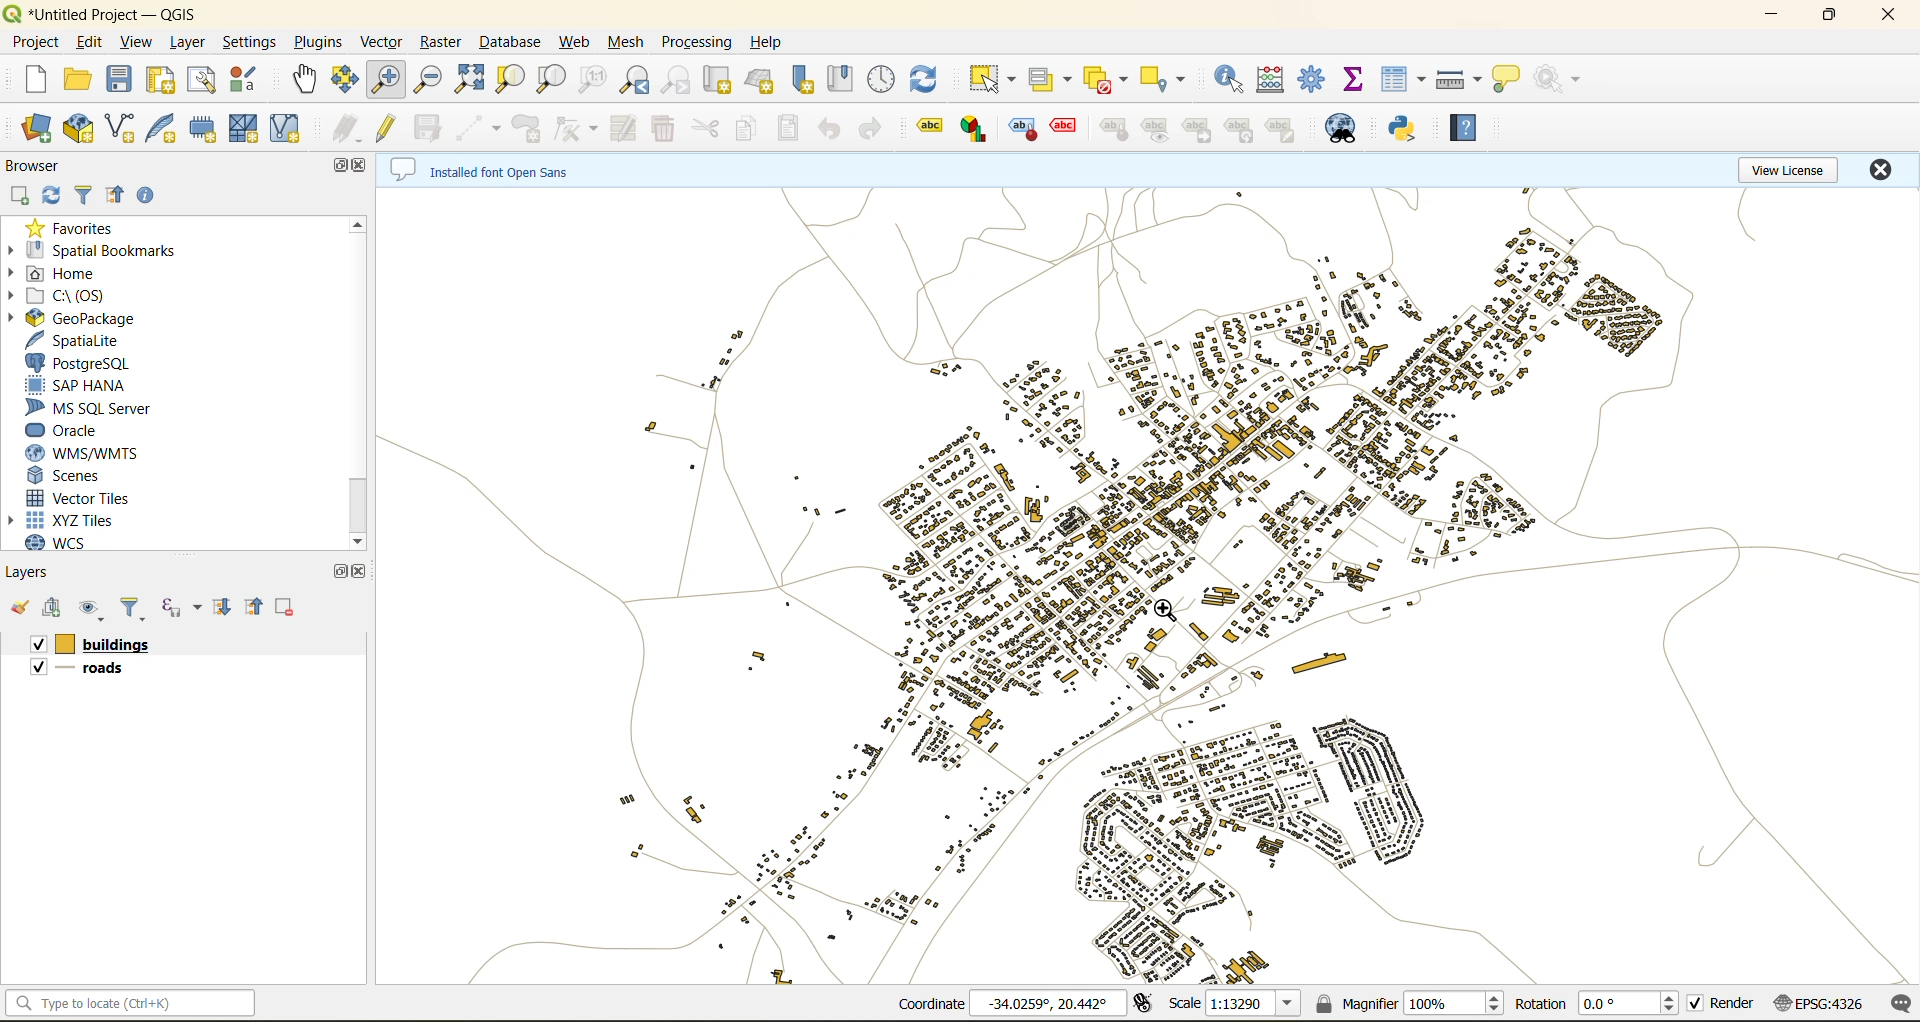 The image size is (1920, 1022). What do you see at coordinates (1819, 1003) in the screenshot?
I see `crs` at bounding box center [1819, 1003].